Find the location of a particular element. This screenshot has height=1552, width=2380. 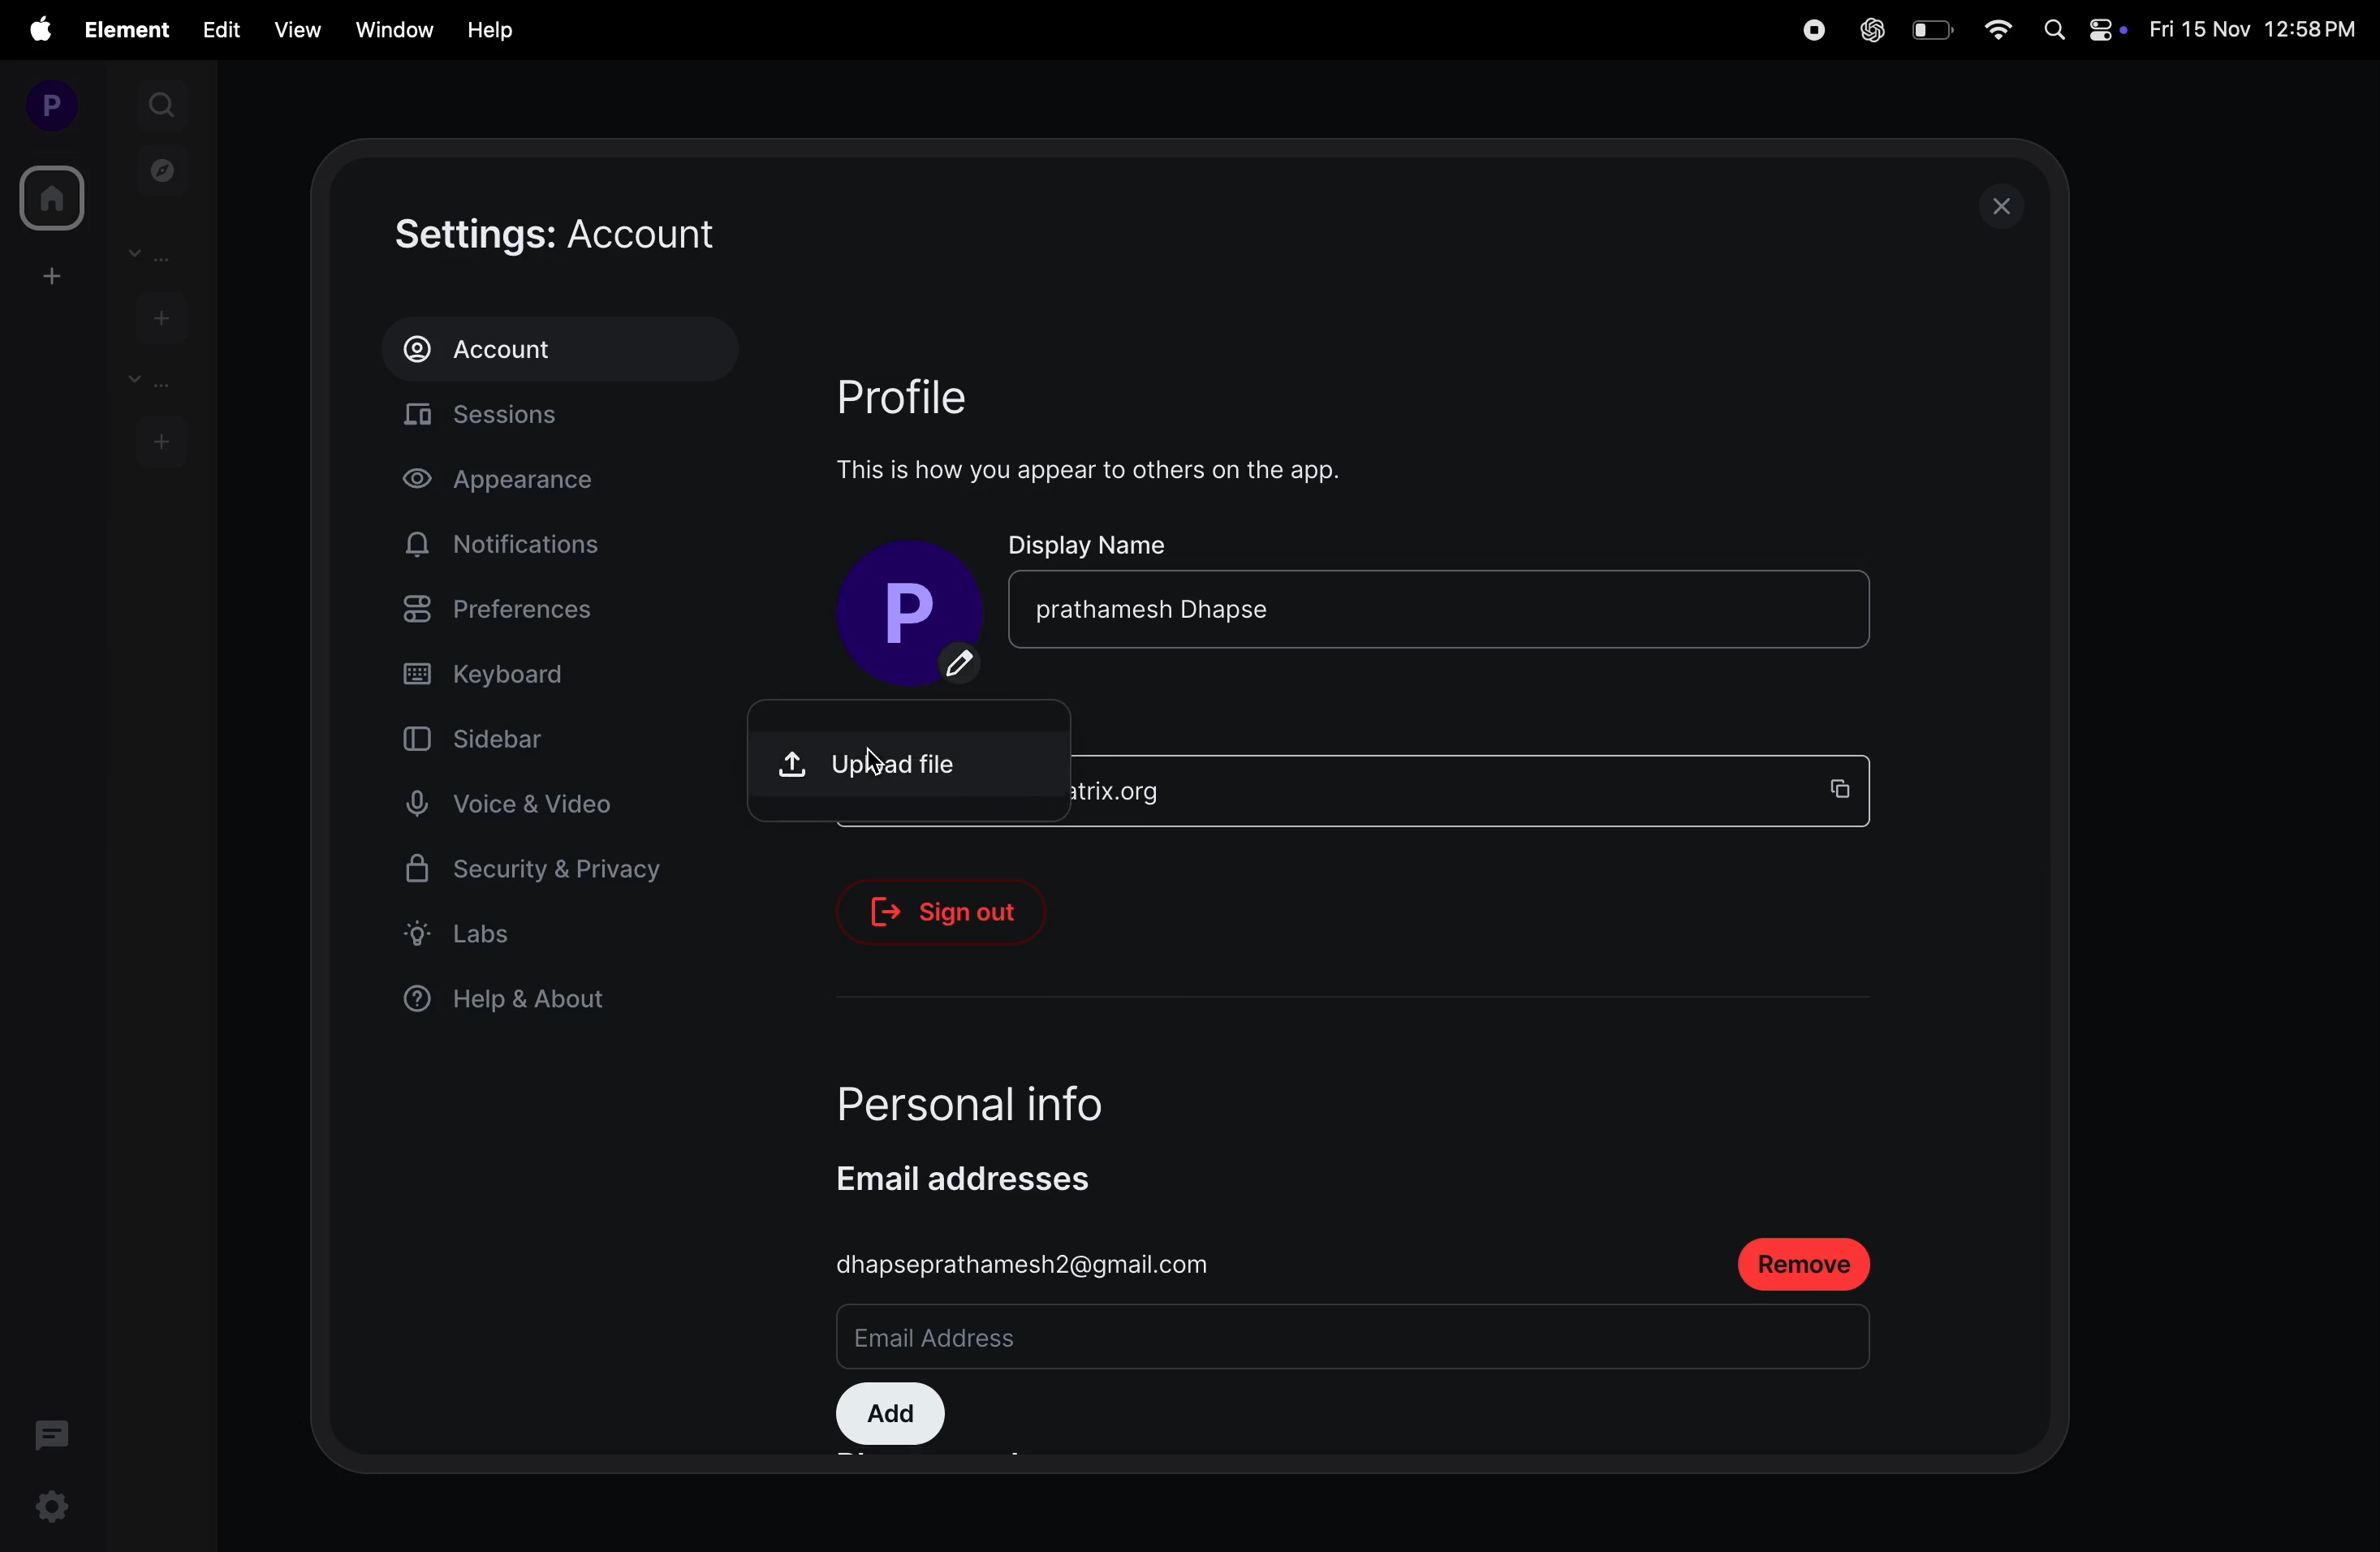

profle is located at coordinates (932, 394).